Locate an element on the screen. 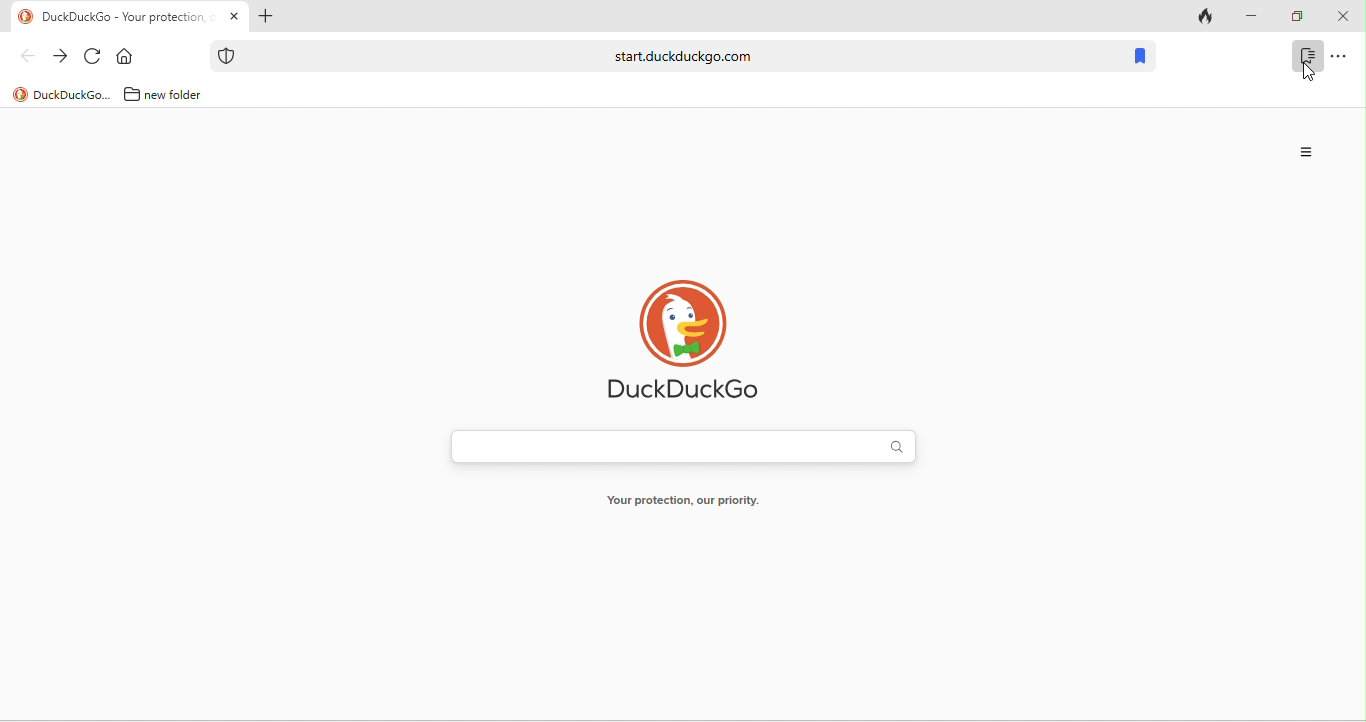 The height and width of the screenshot is (722, 1366). bookmark is located at coordinates (1139, 56).